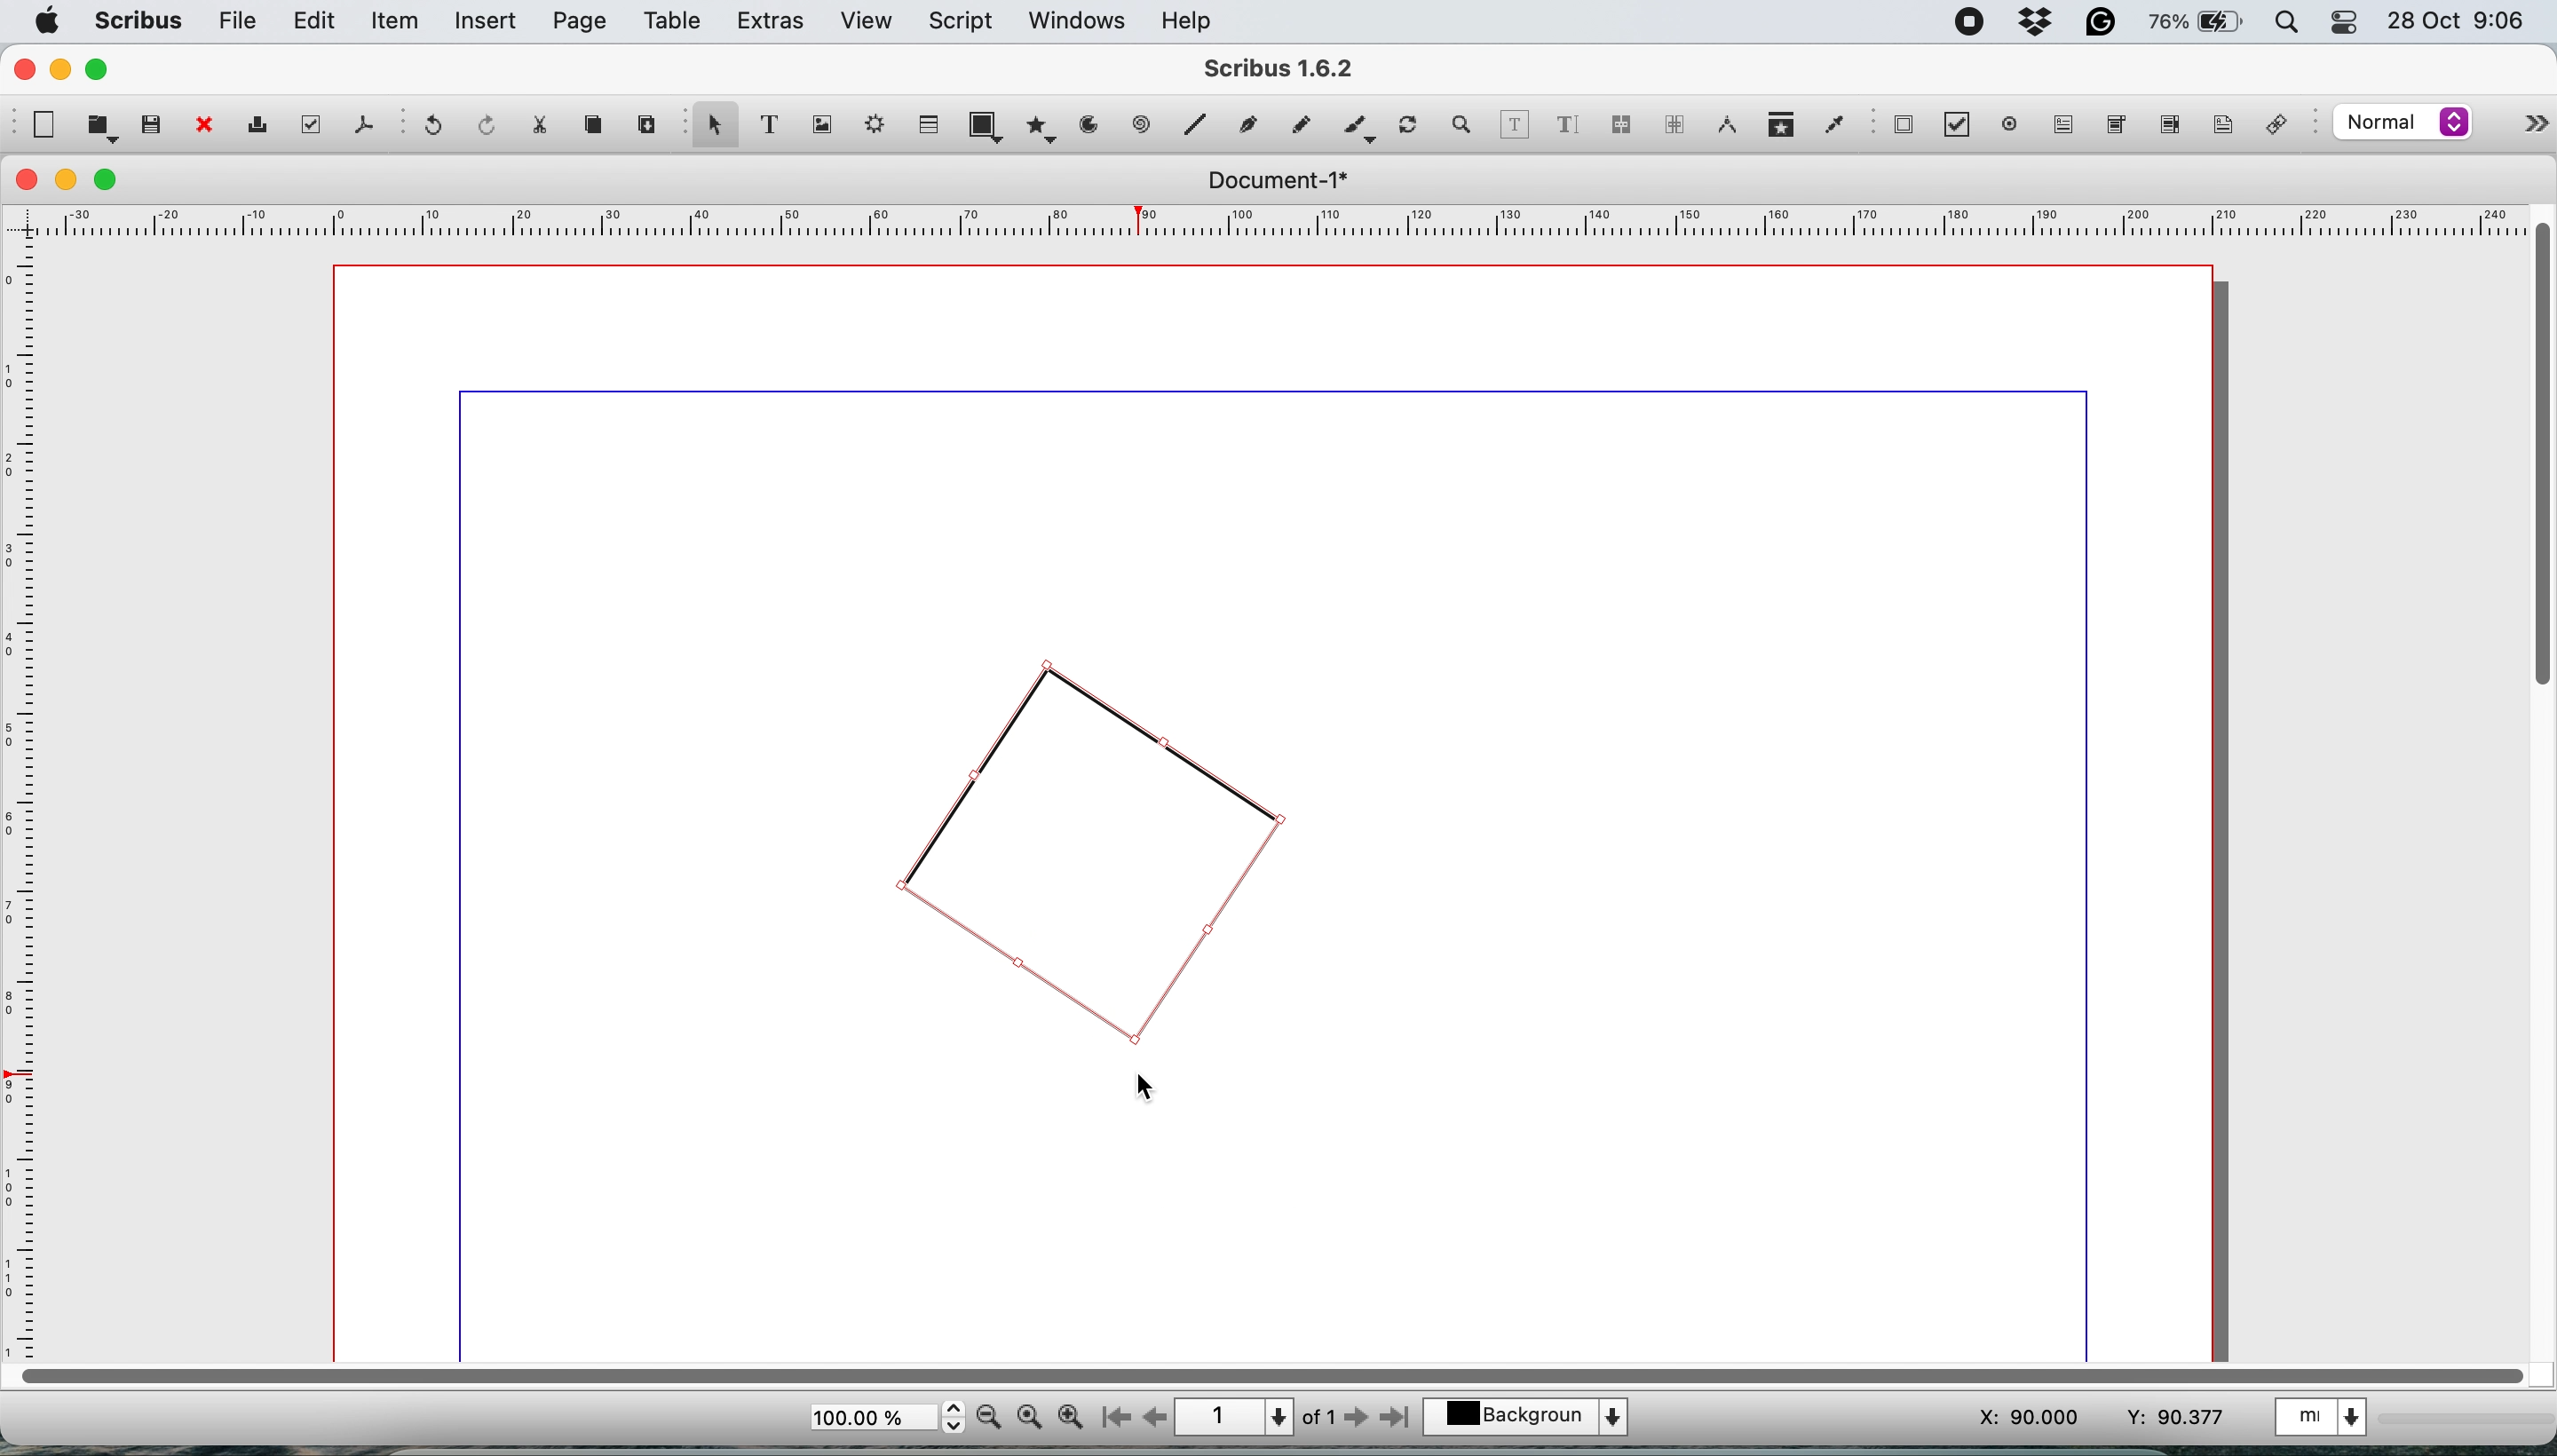  What do you see at coordinates (1113, 1418) in the screenshot?
I see `go to first page` at bounding box center [1113, 1418].